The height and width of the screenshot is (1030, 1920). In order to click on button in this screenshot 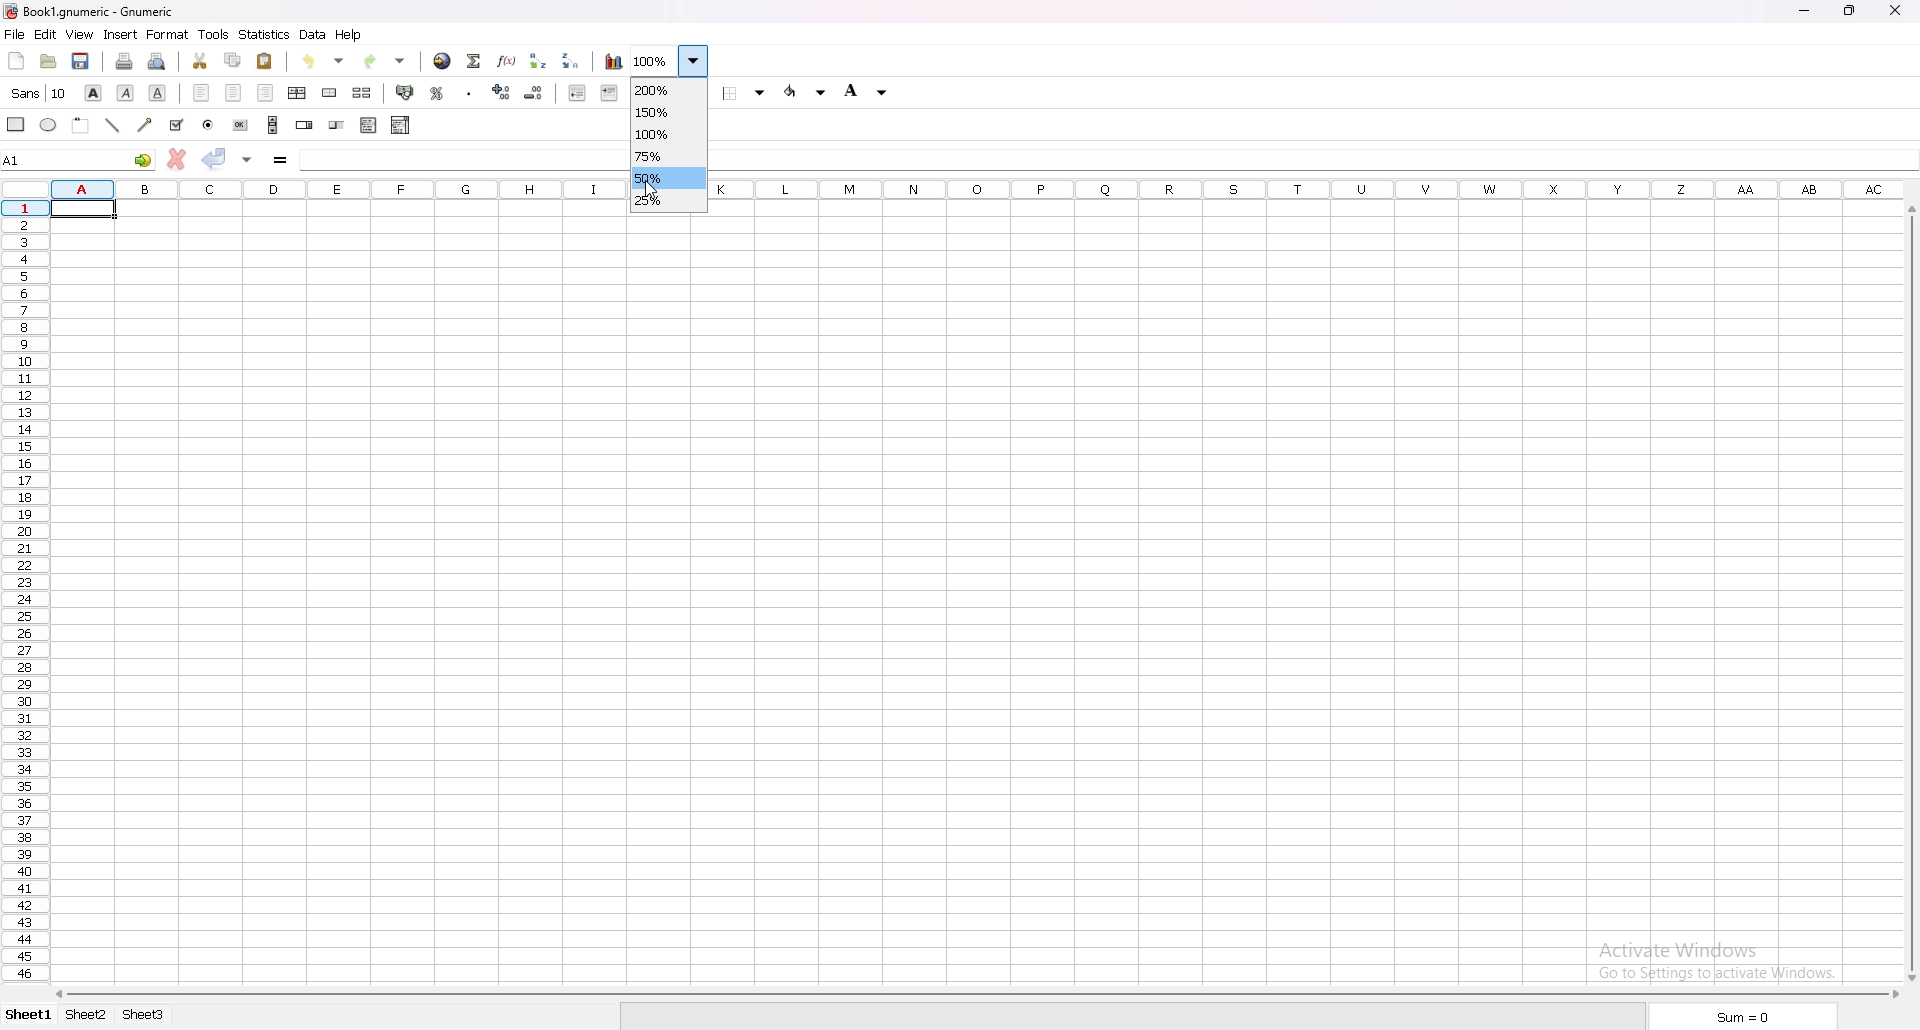, I will do `click(240, 125)`.